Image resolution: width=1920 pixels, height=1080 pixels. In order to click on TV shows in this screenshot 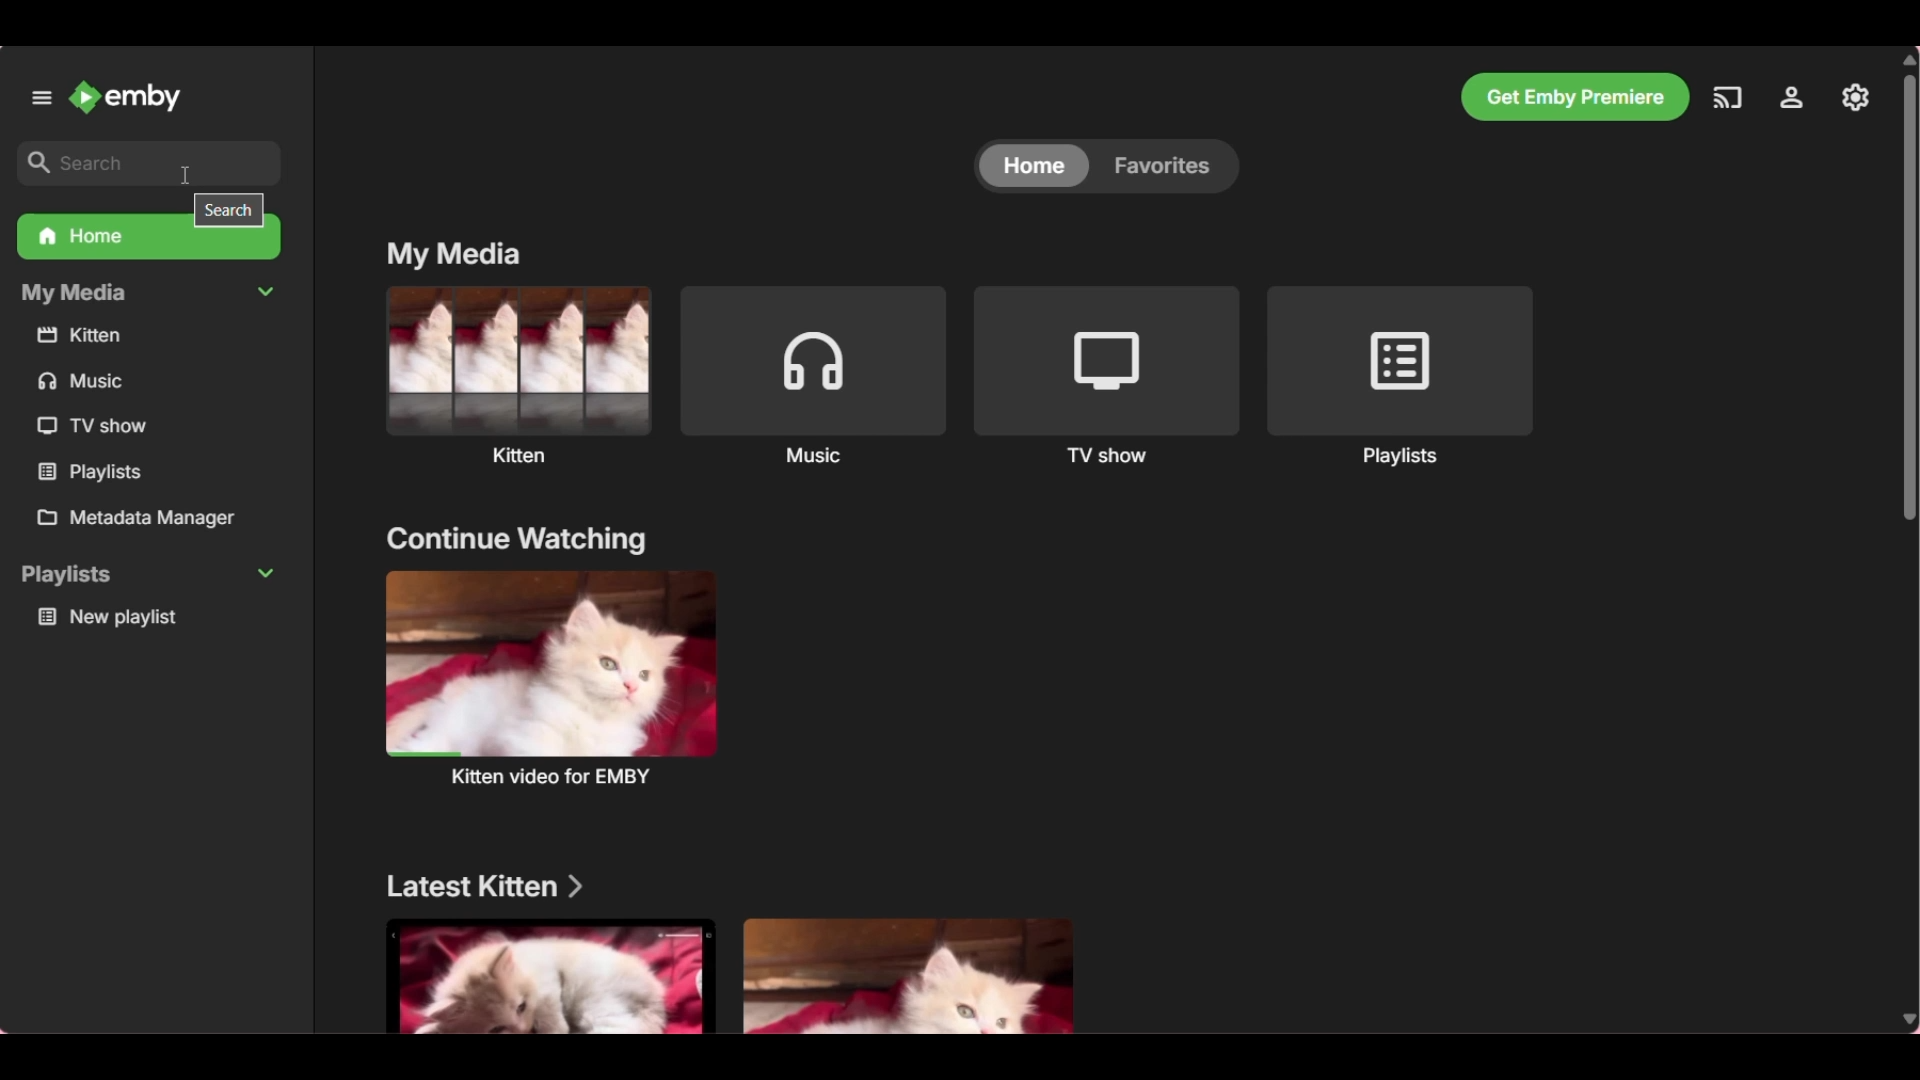, I will do `click(1105, 374)`.